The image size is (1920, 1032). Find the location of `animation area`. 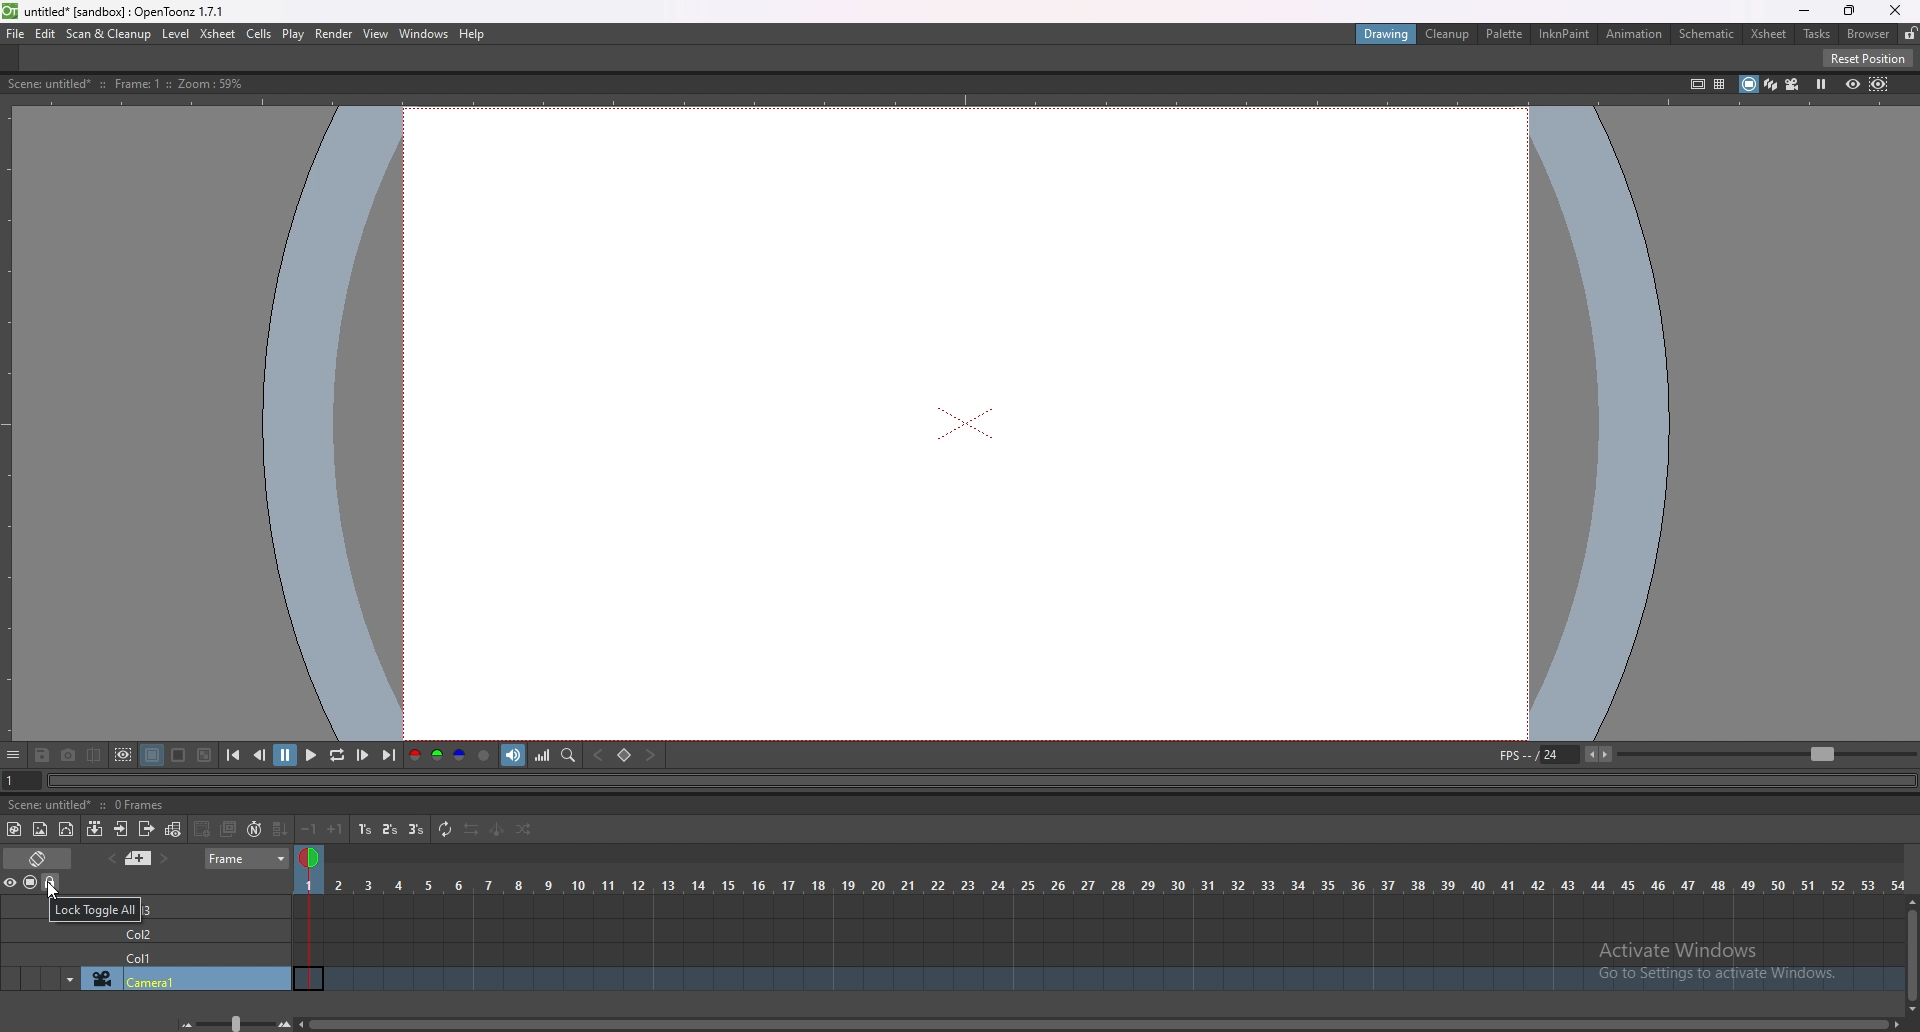

animation area is located at coordinates (968, 422).